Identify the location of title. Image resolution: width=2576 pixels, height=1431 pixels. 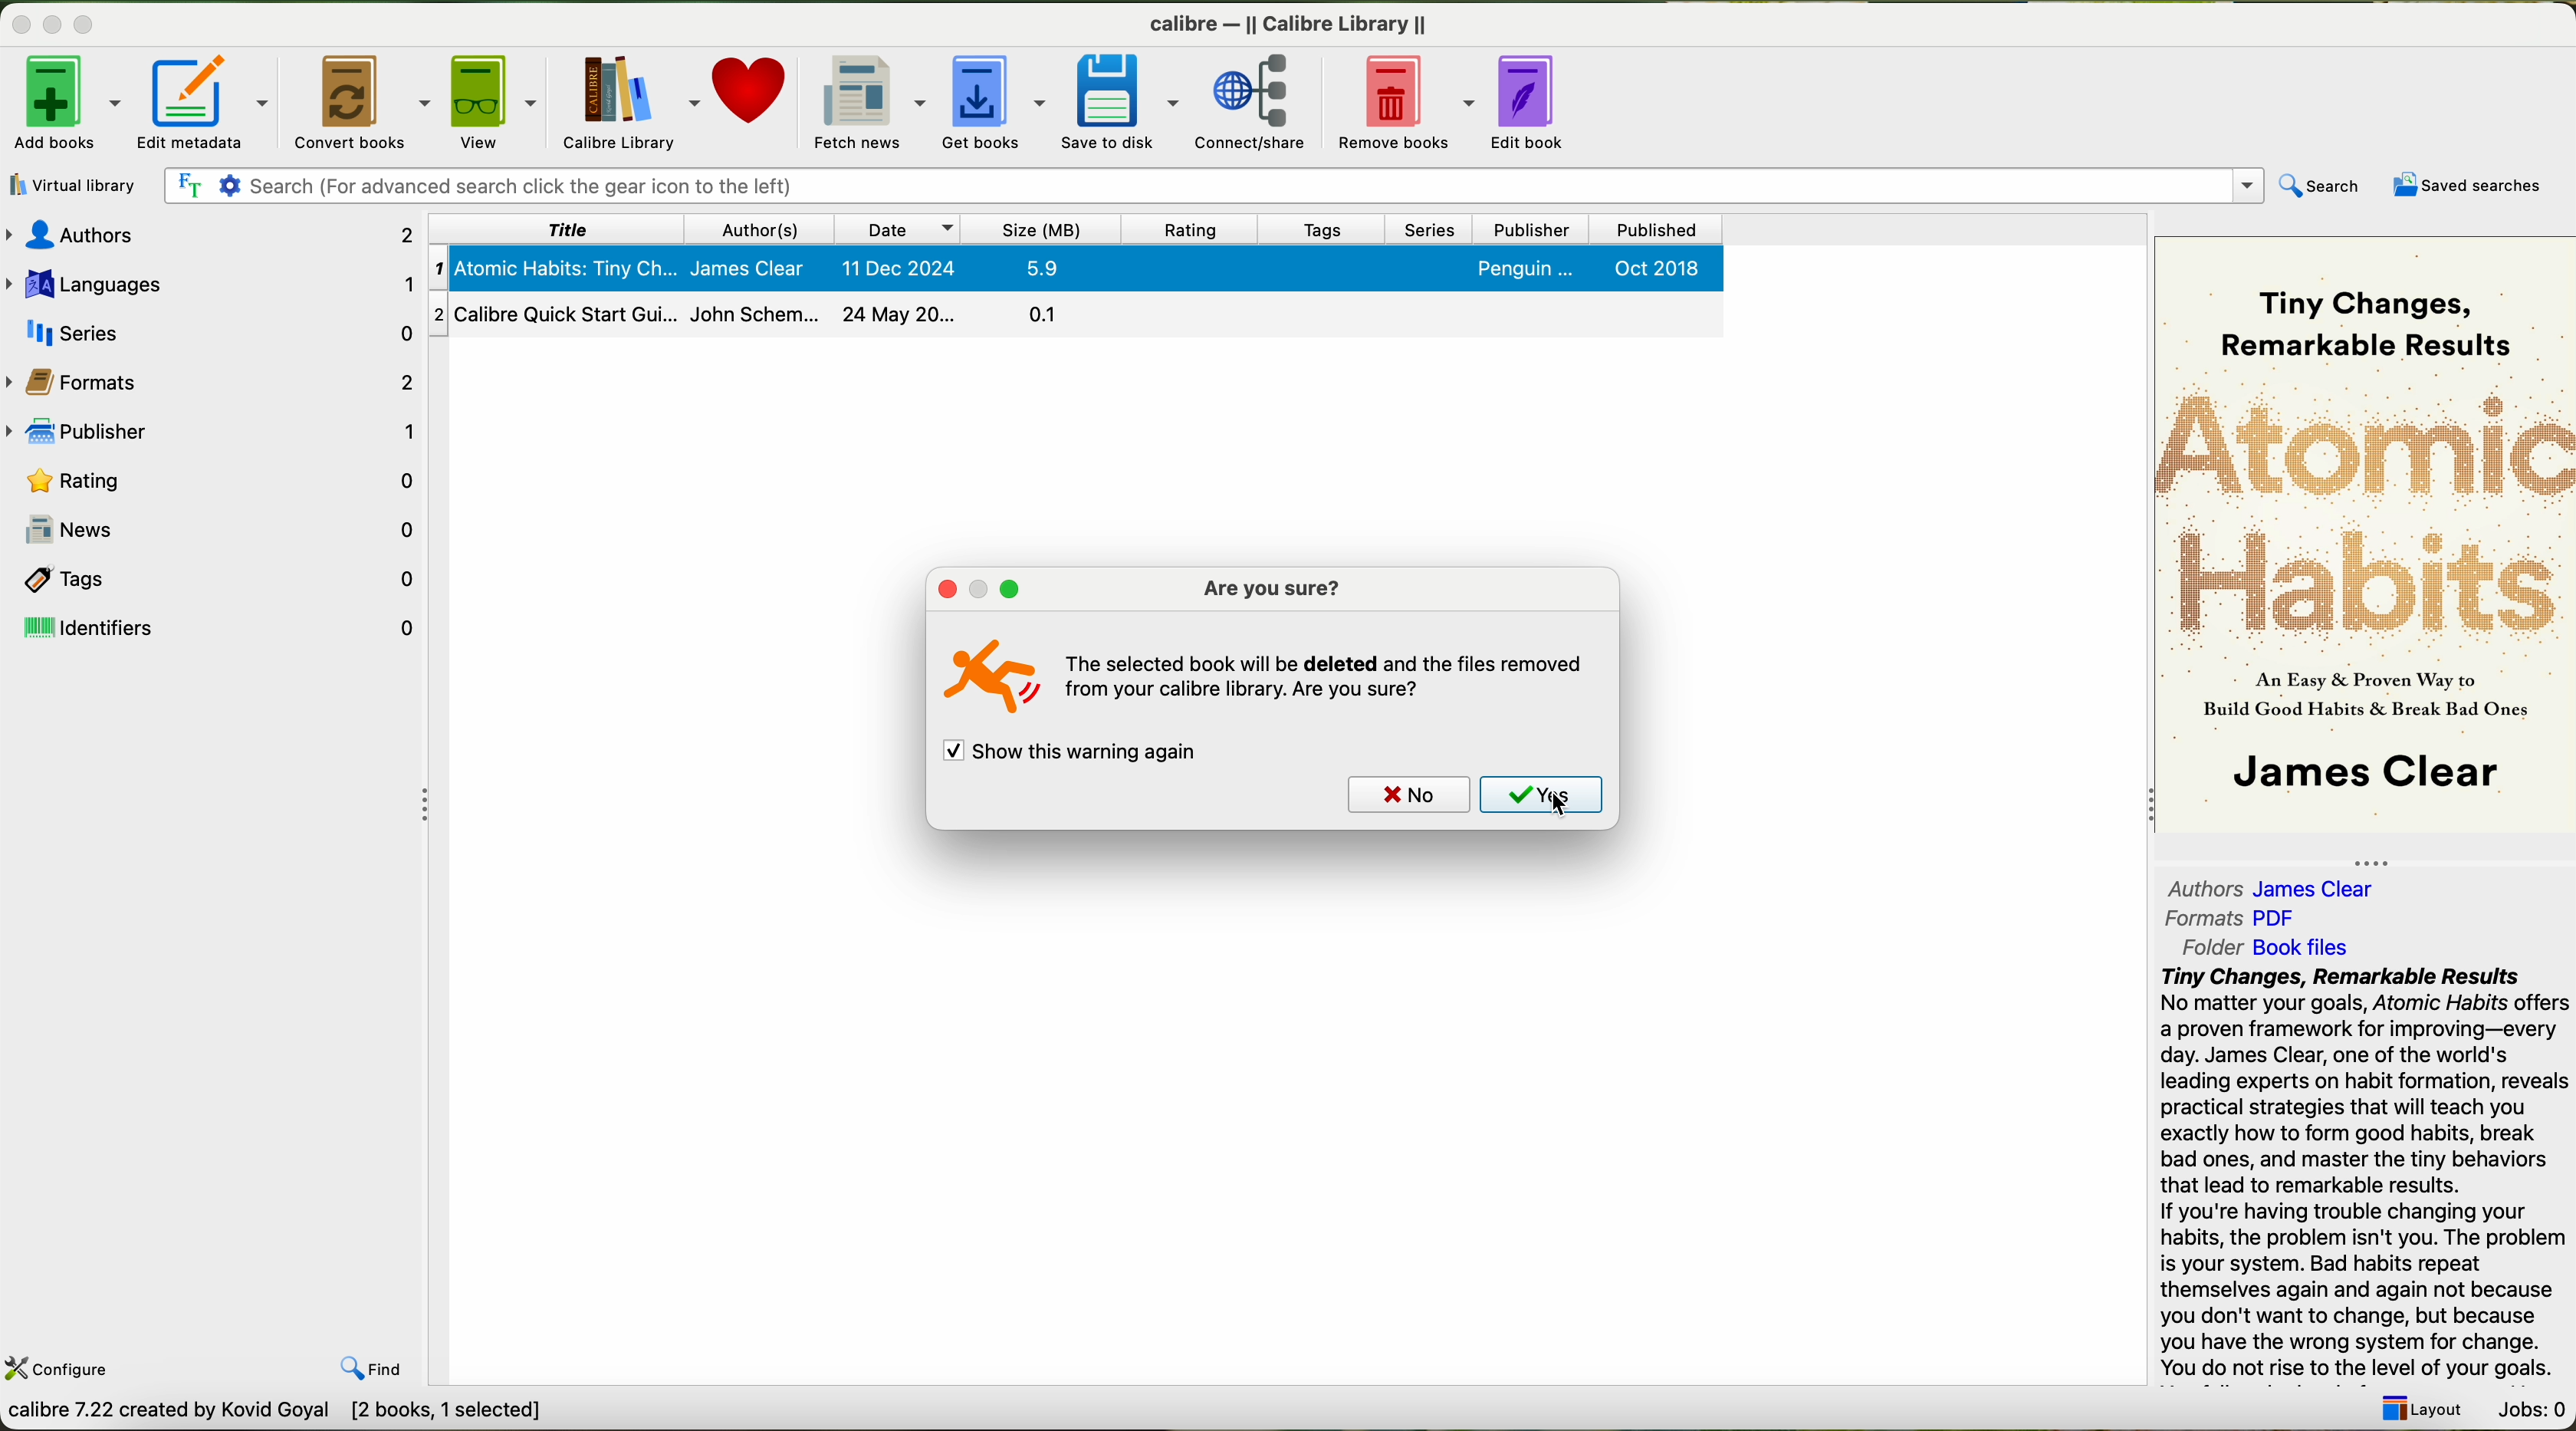
(554, 229).